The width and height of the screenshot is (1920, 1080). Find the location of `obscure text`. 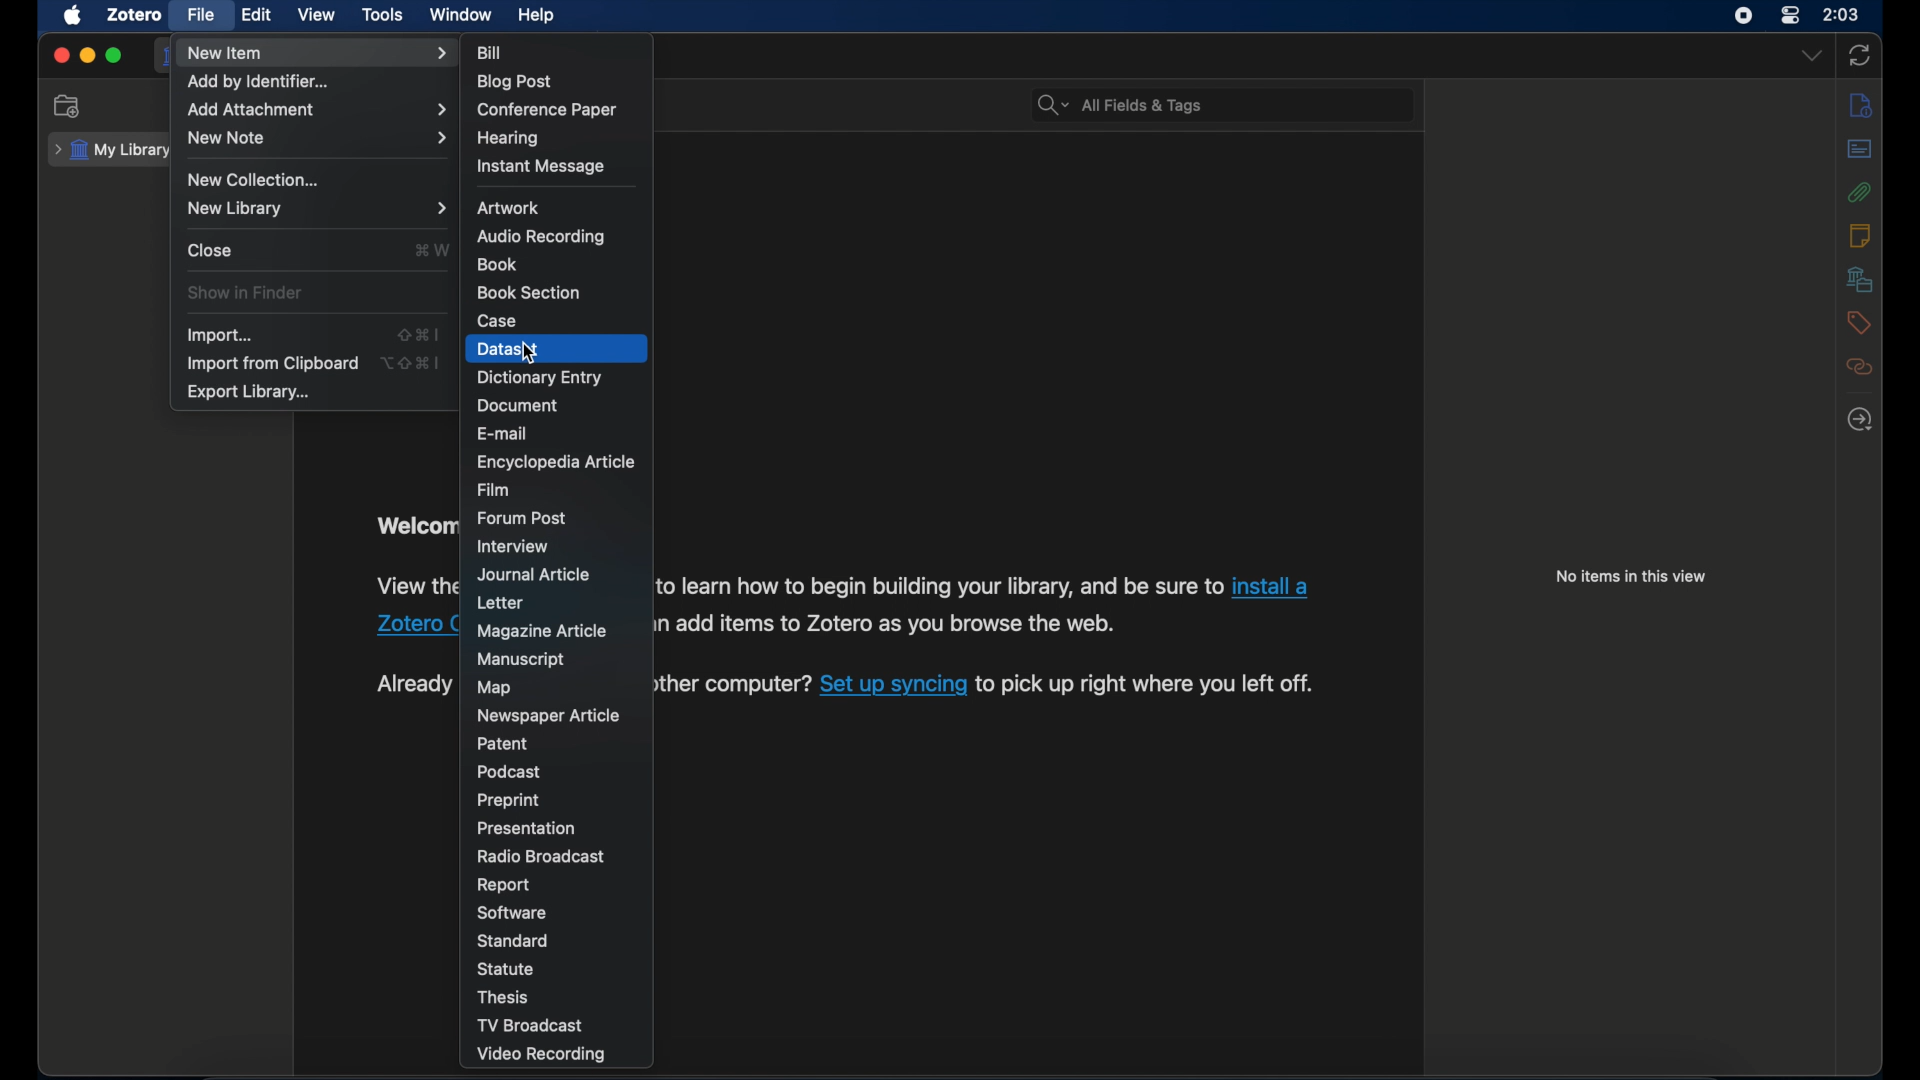

obscure text is located at coordinates (413, 607).